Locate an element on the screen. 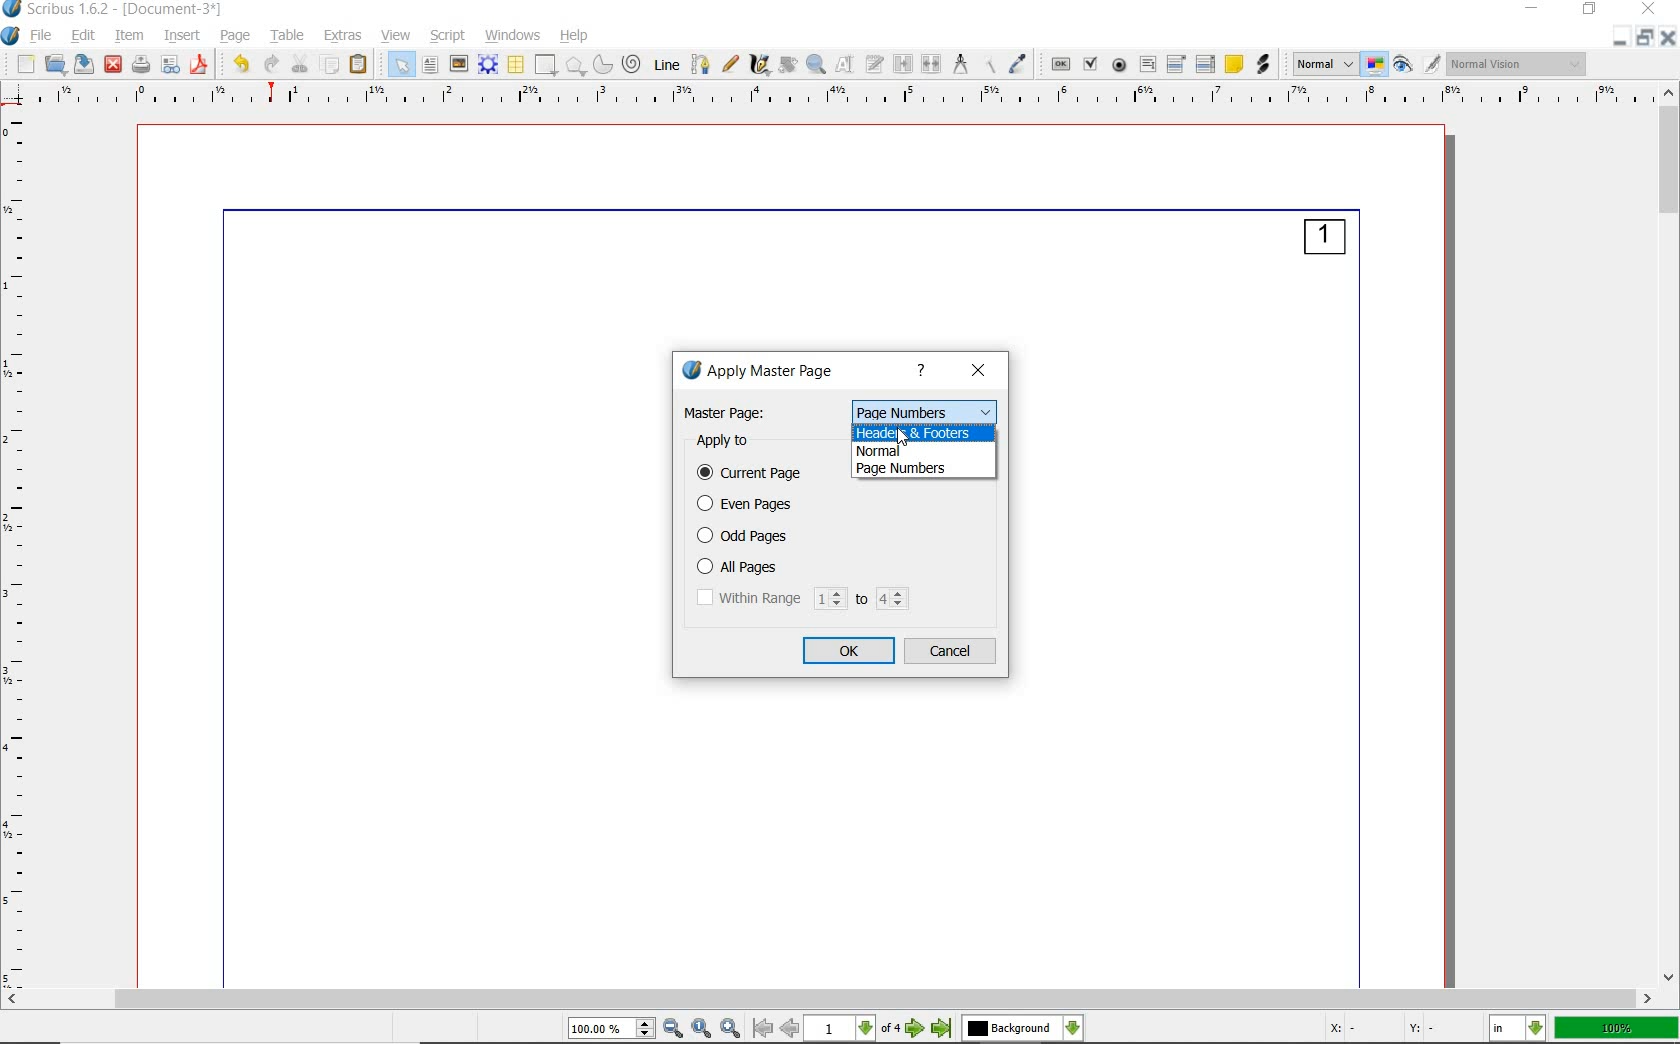  select image preview mode is located at coordinates (1323, 66).